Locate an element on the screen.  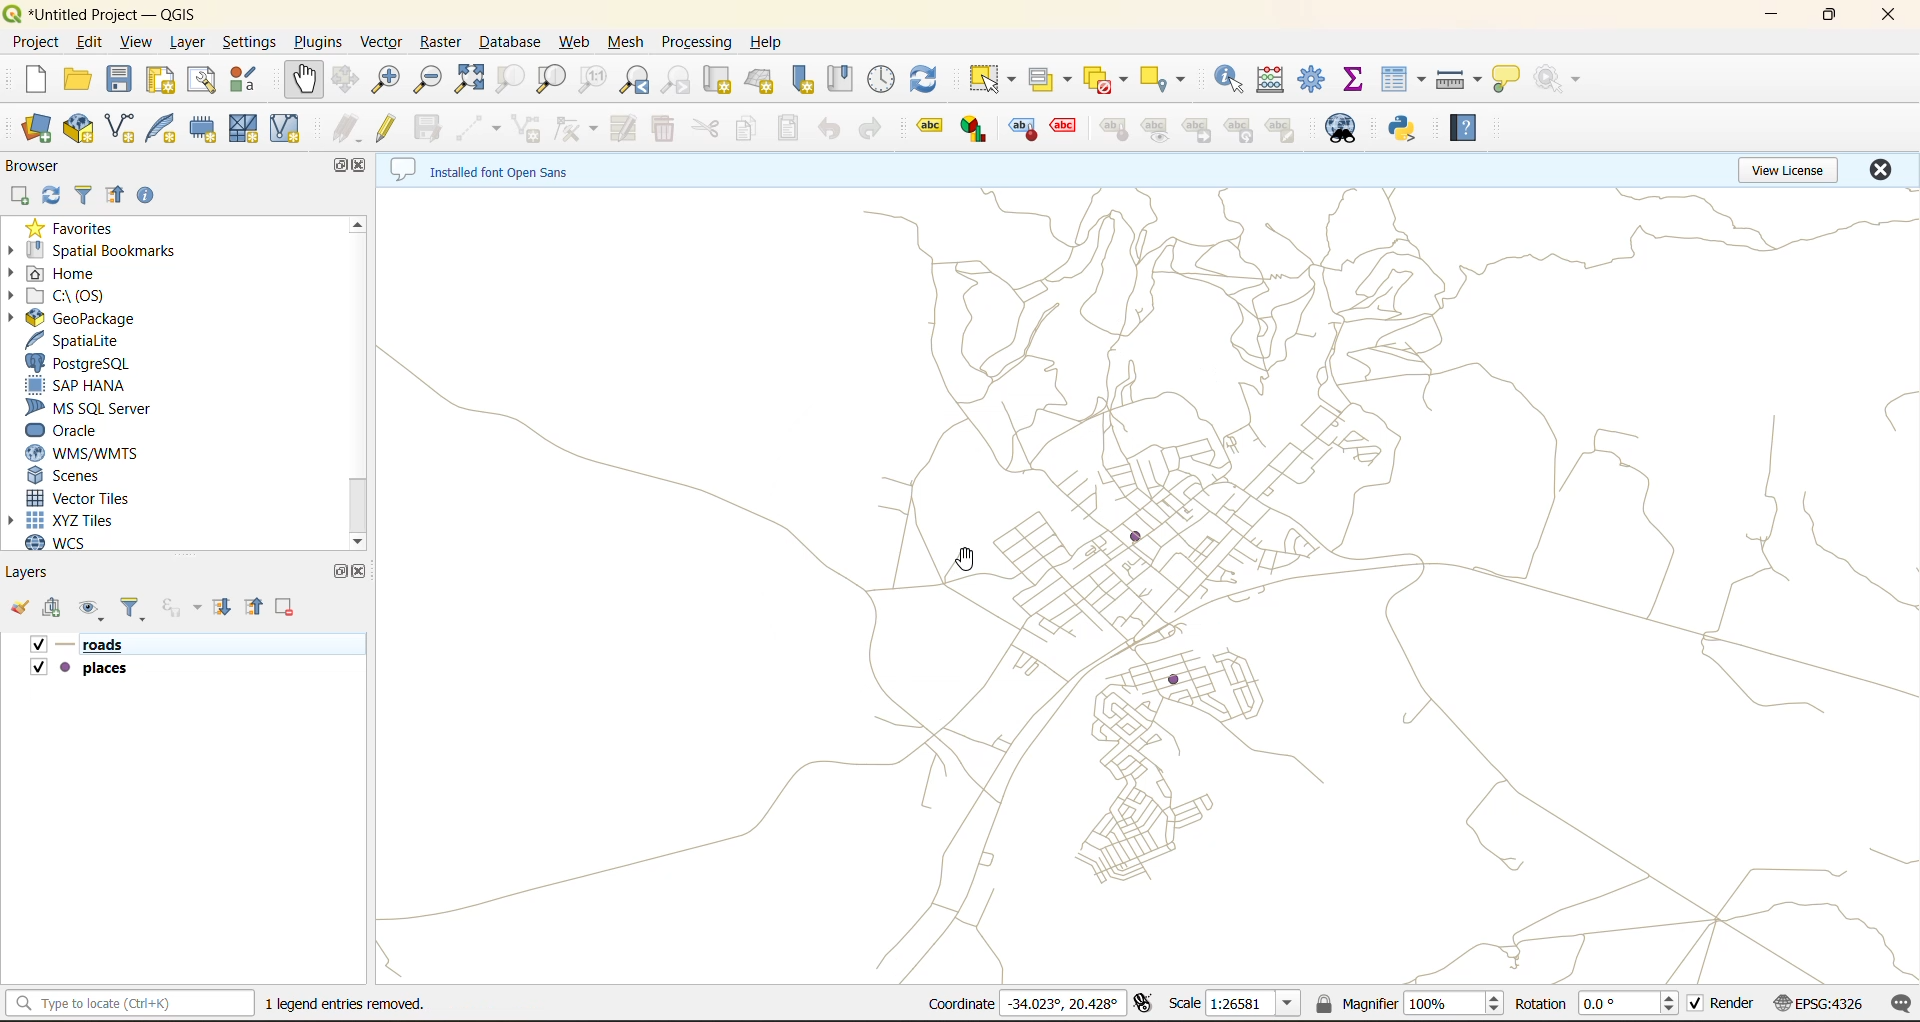
open is located at coordinates (23, 609).